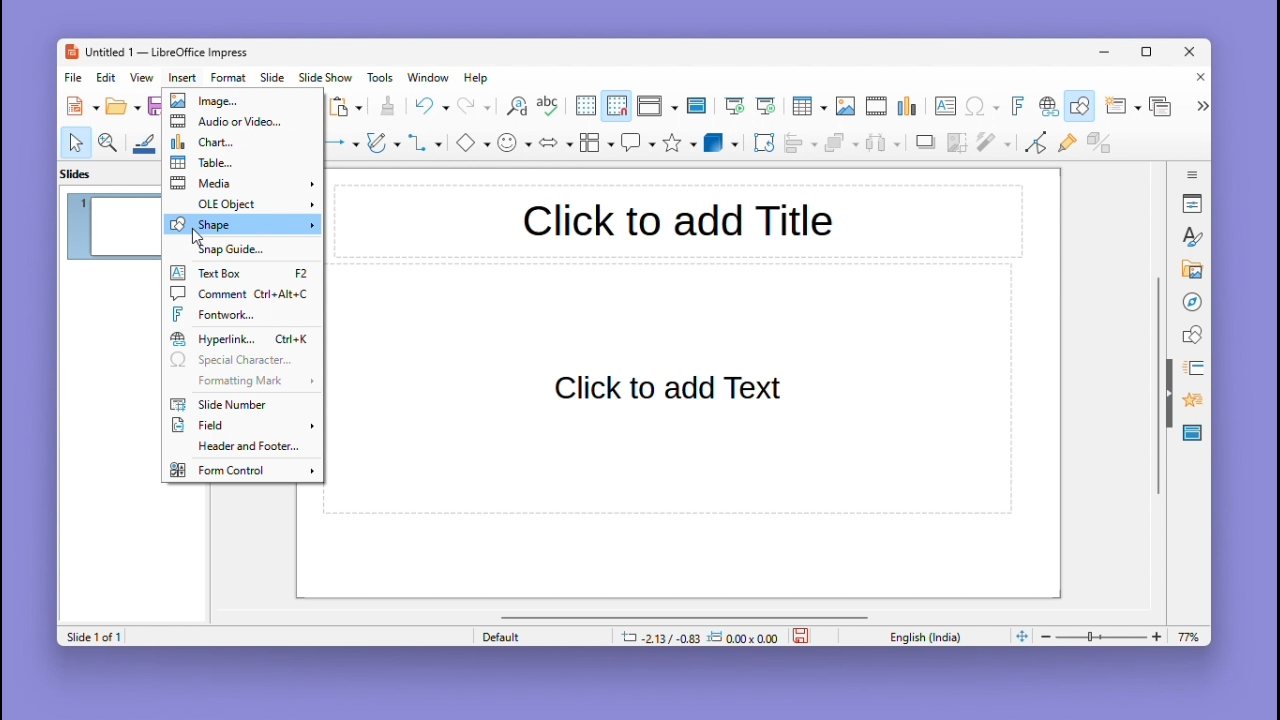  I want to click on Audio or video, so click(243, 122).